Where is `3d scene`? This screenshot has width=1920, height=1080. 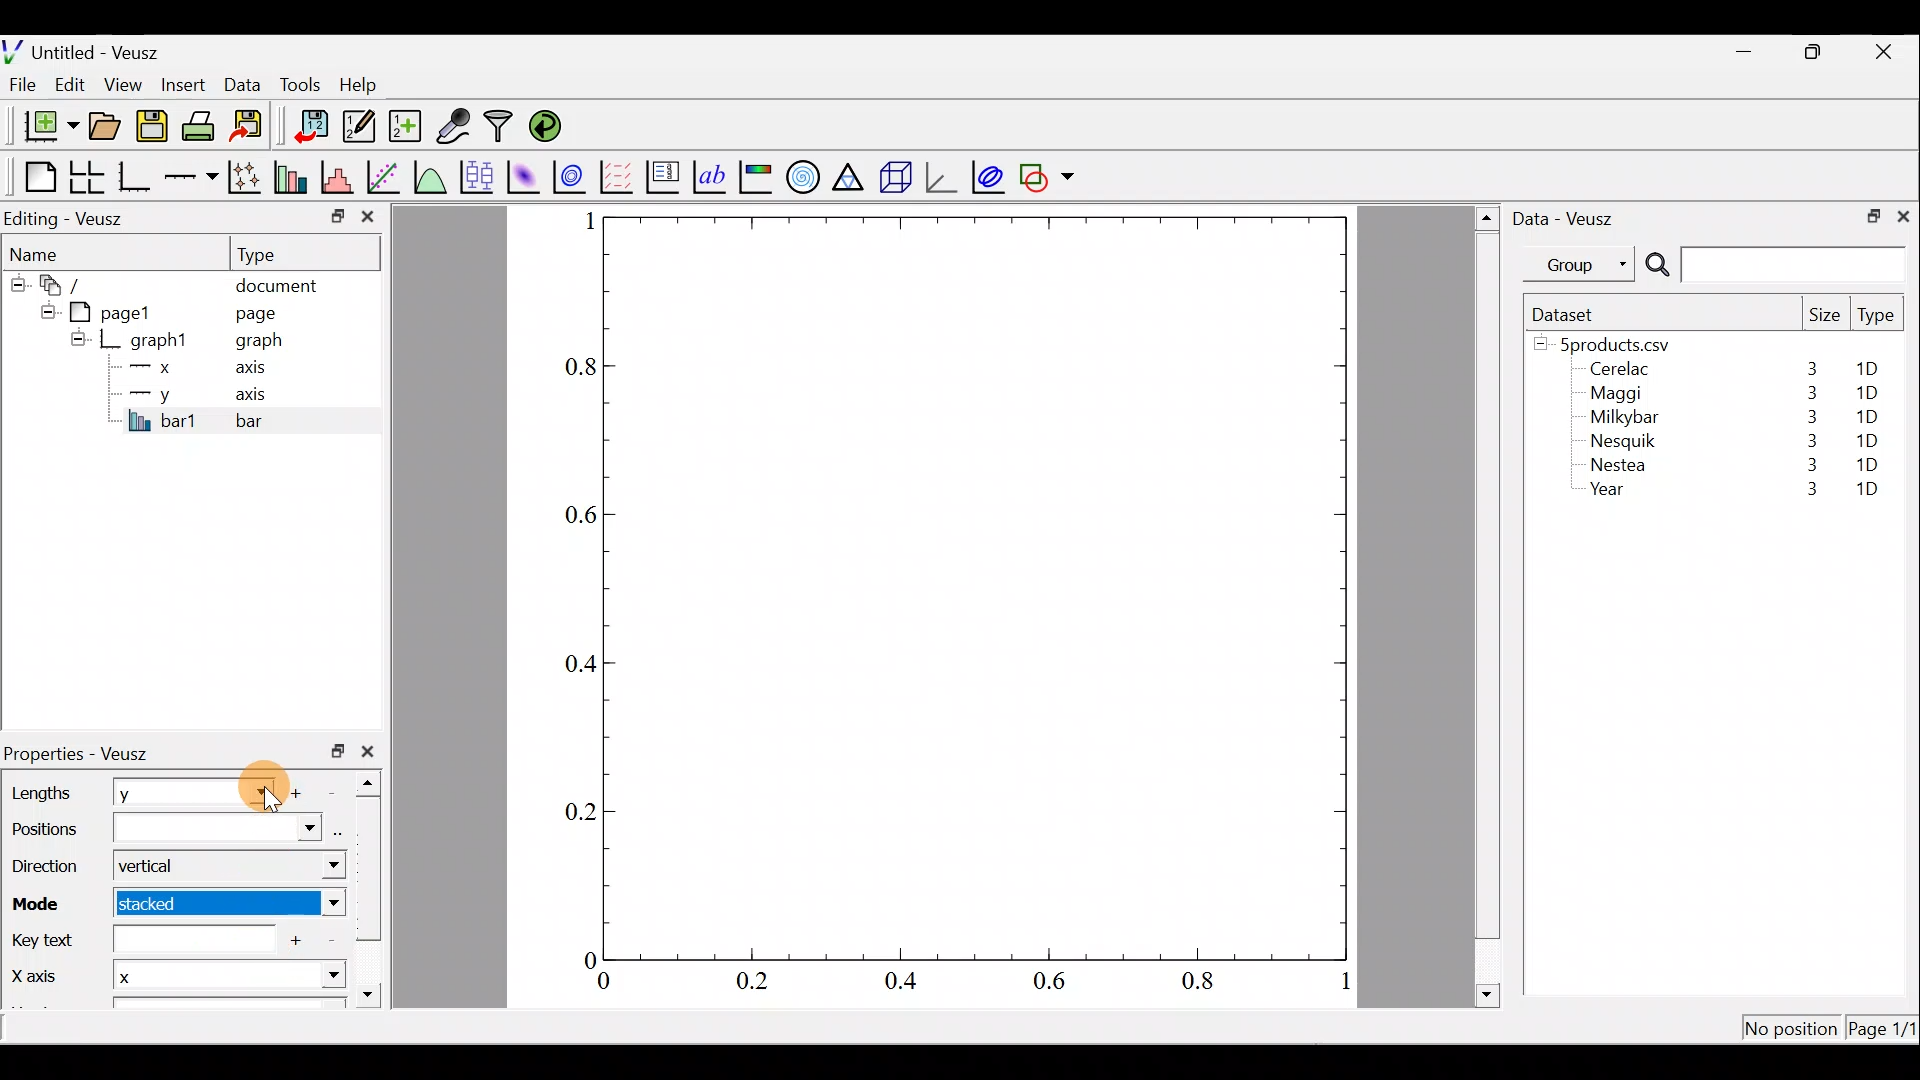
3d scene is located at coordinates (894, 177).